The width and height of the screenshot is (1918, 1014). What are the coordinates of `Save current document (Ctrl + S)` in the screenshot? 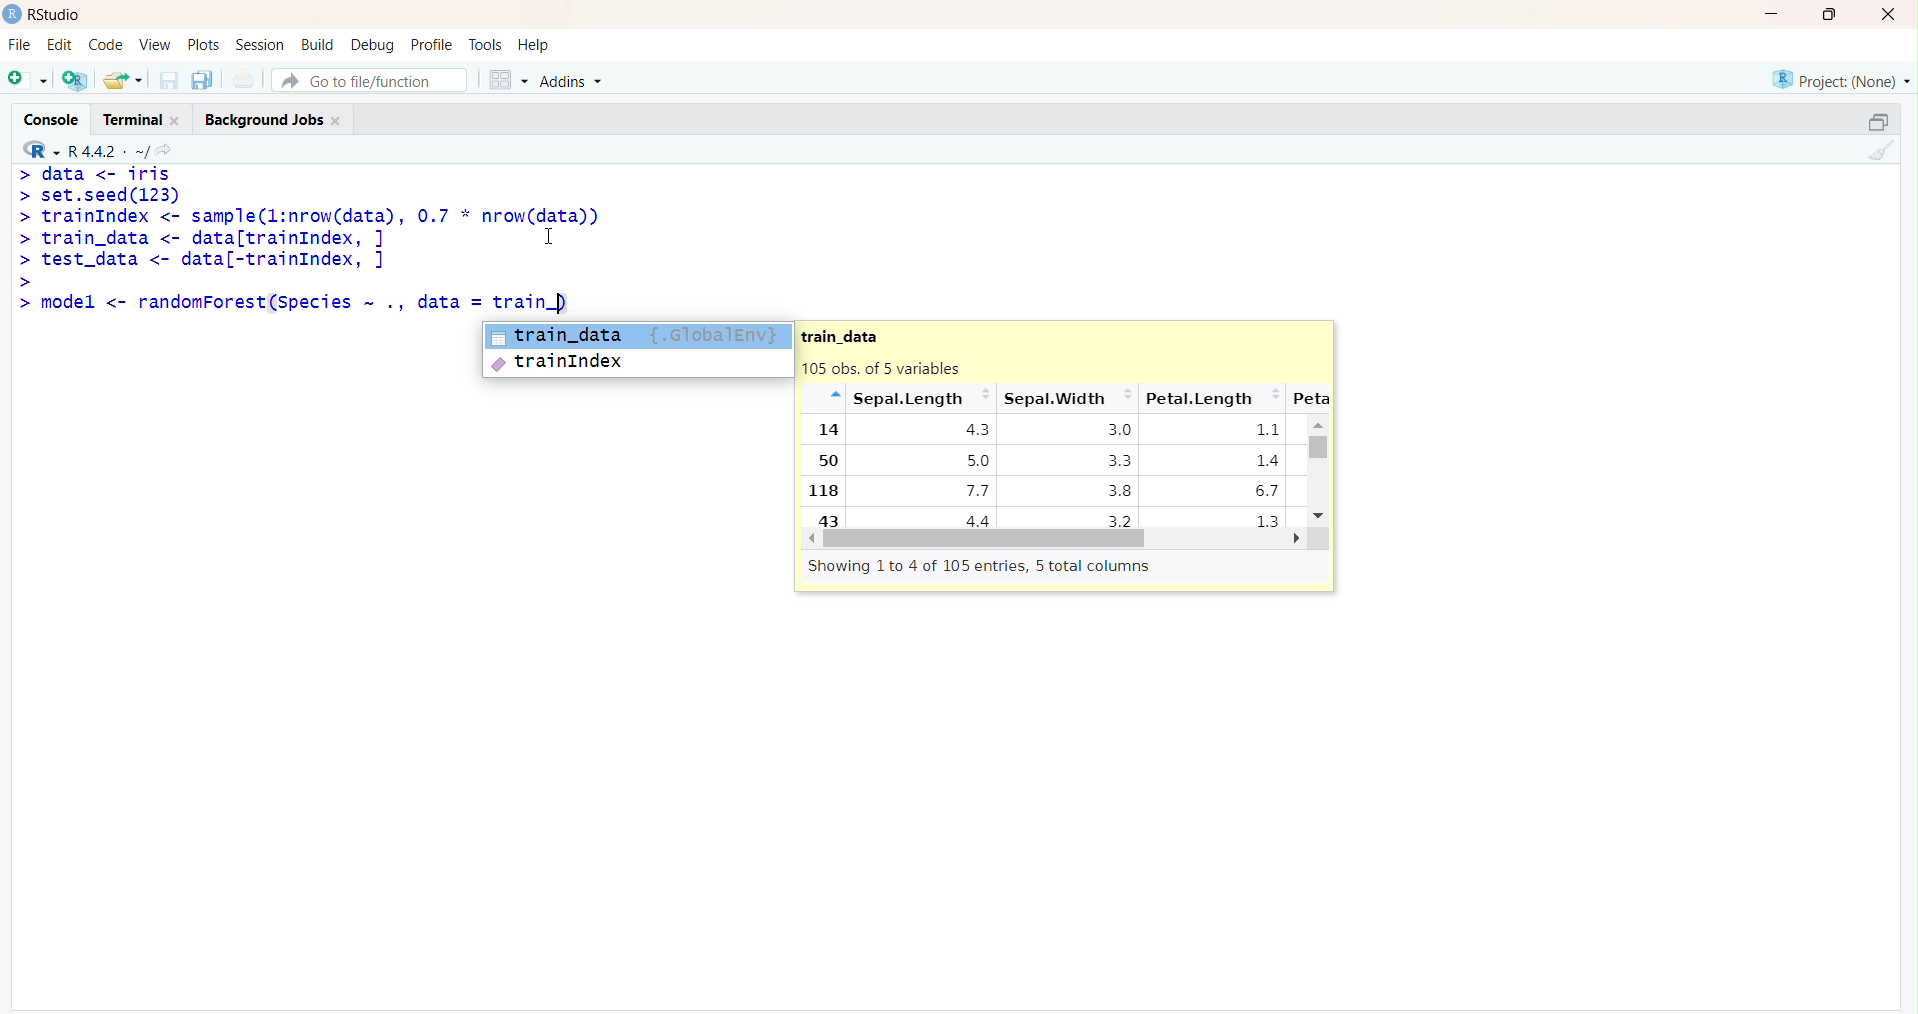 It's located at (167, 81).